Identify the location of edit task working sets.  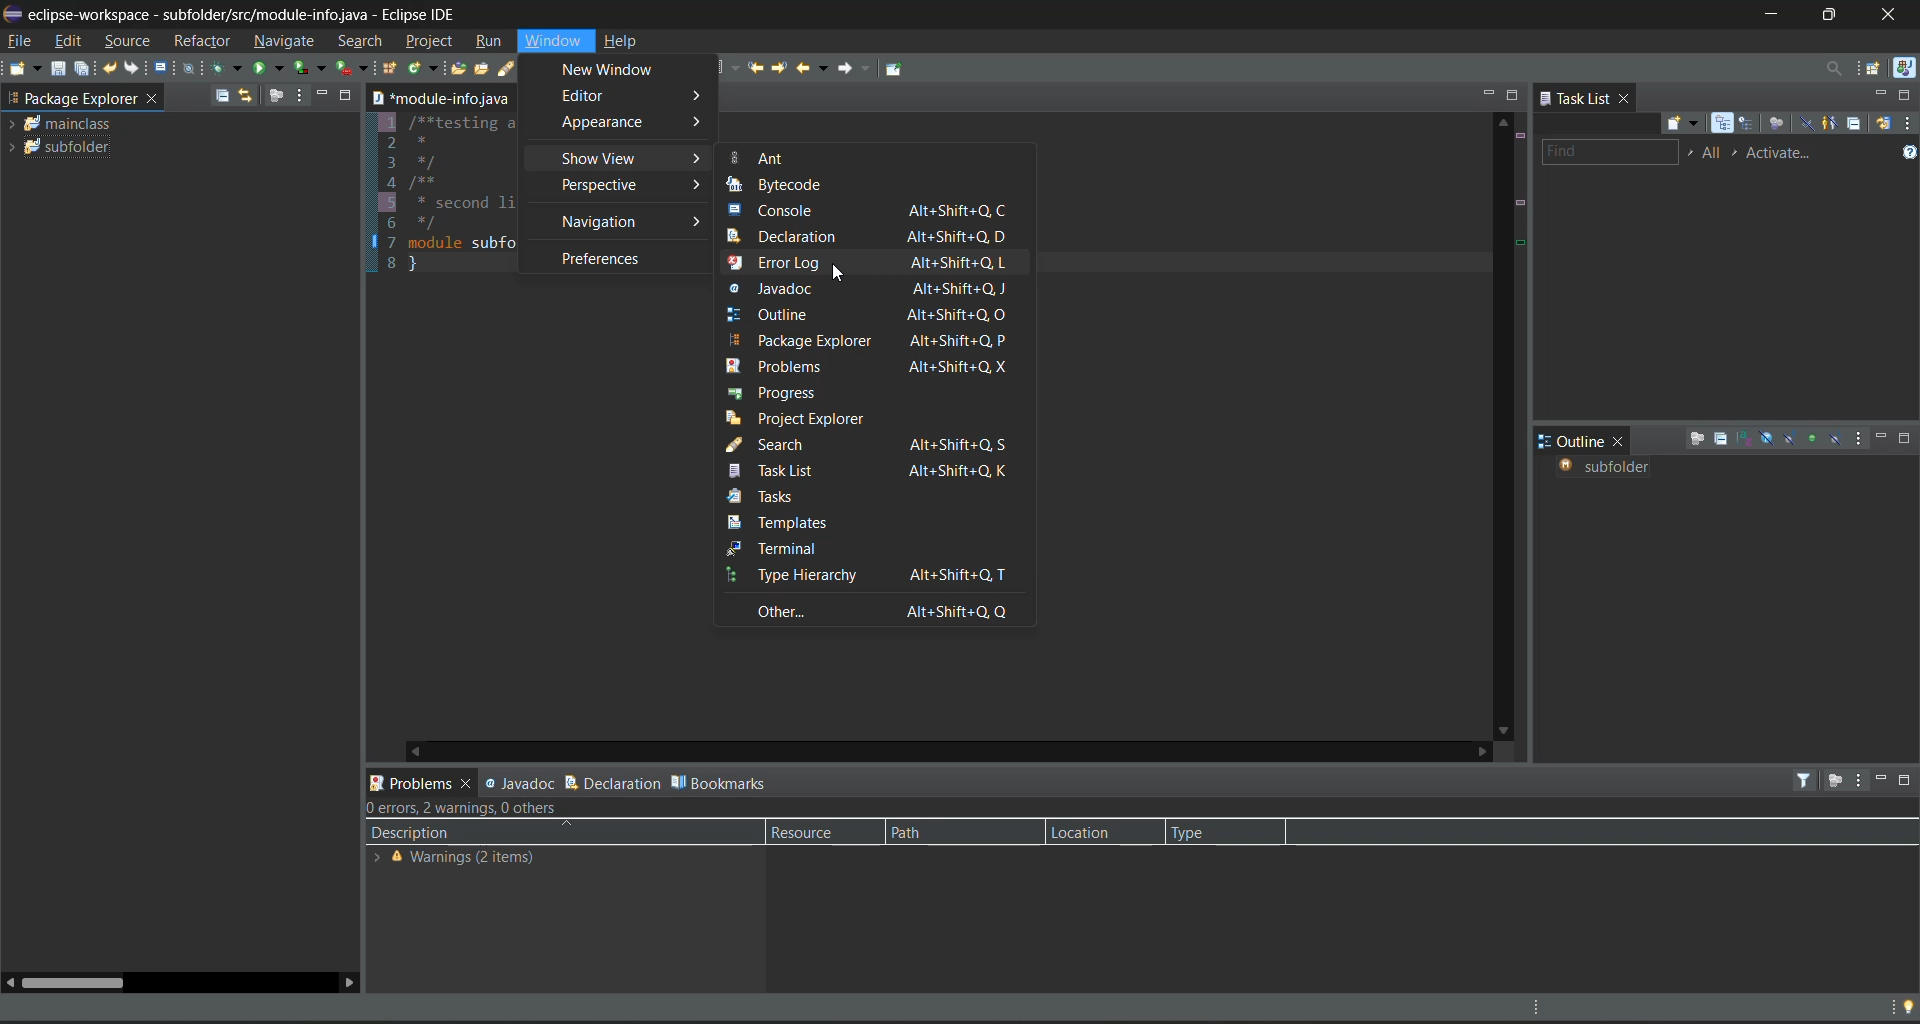
(1713, 154).